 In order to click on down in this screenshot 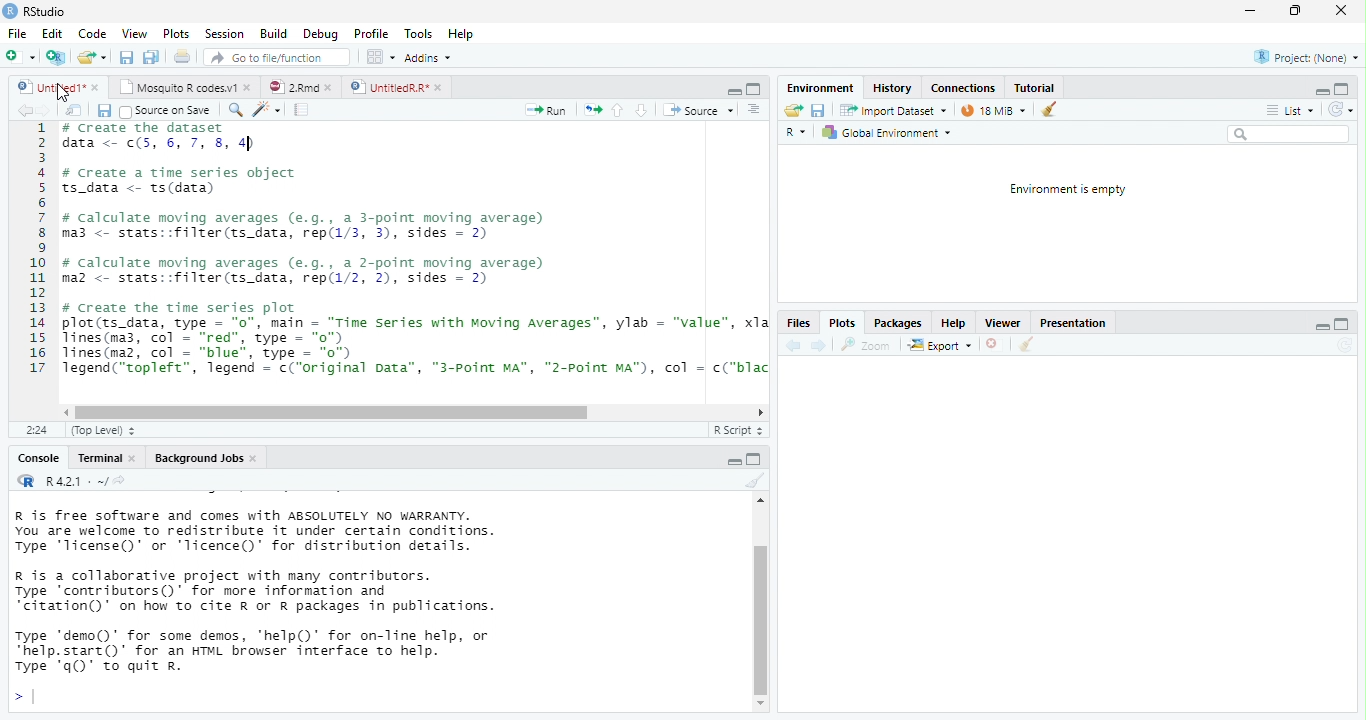, I will do `click(641, 110)`.